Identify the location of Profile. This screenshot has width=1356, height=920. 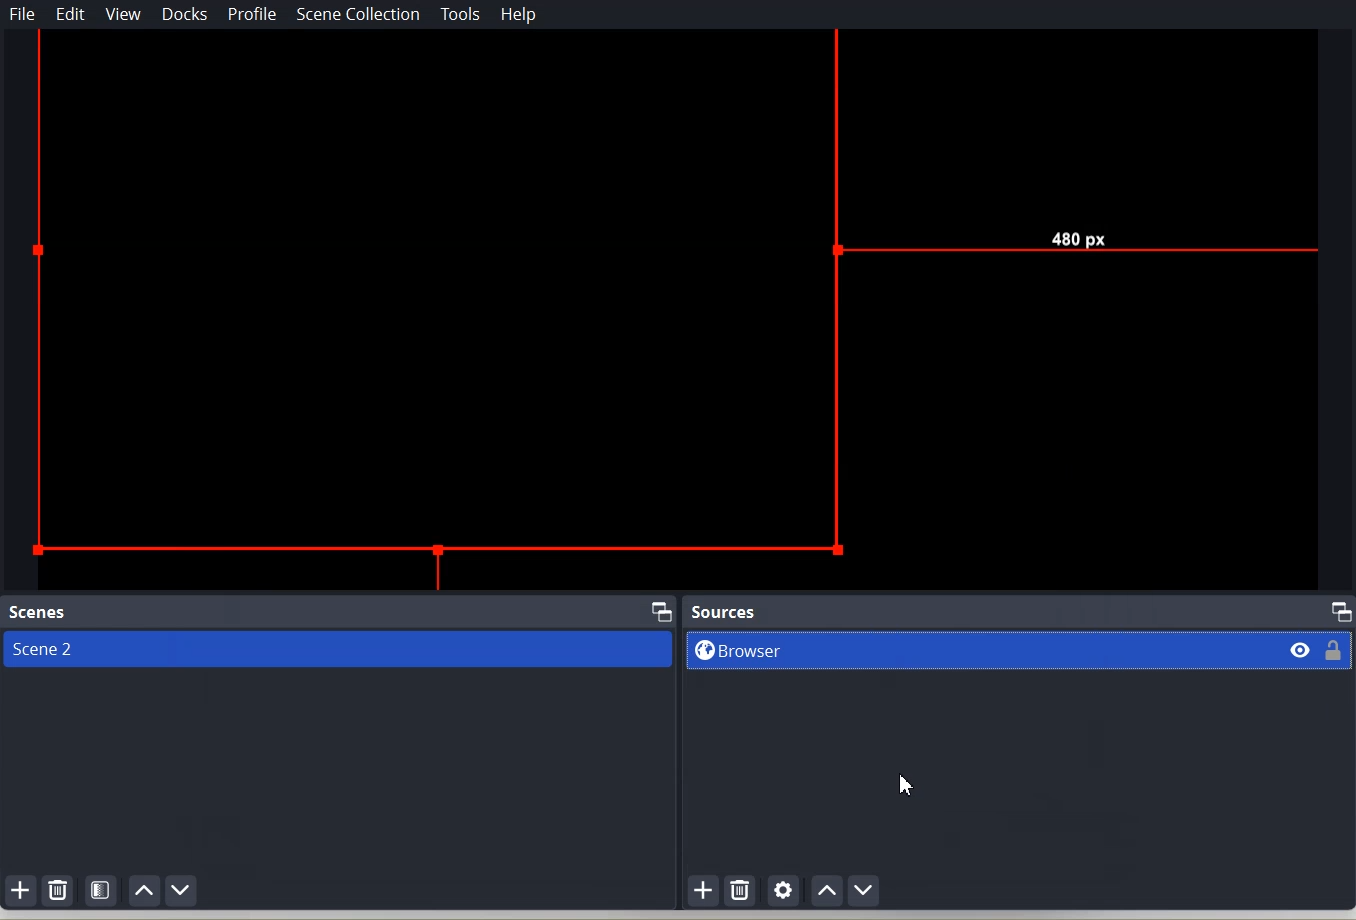
(251, 16).